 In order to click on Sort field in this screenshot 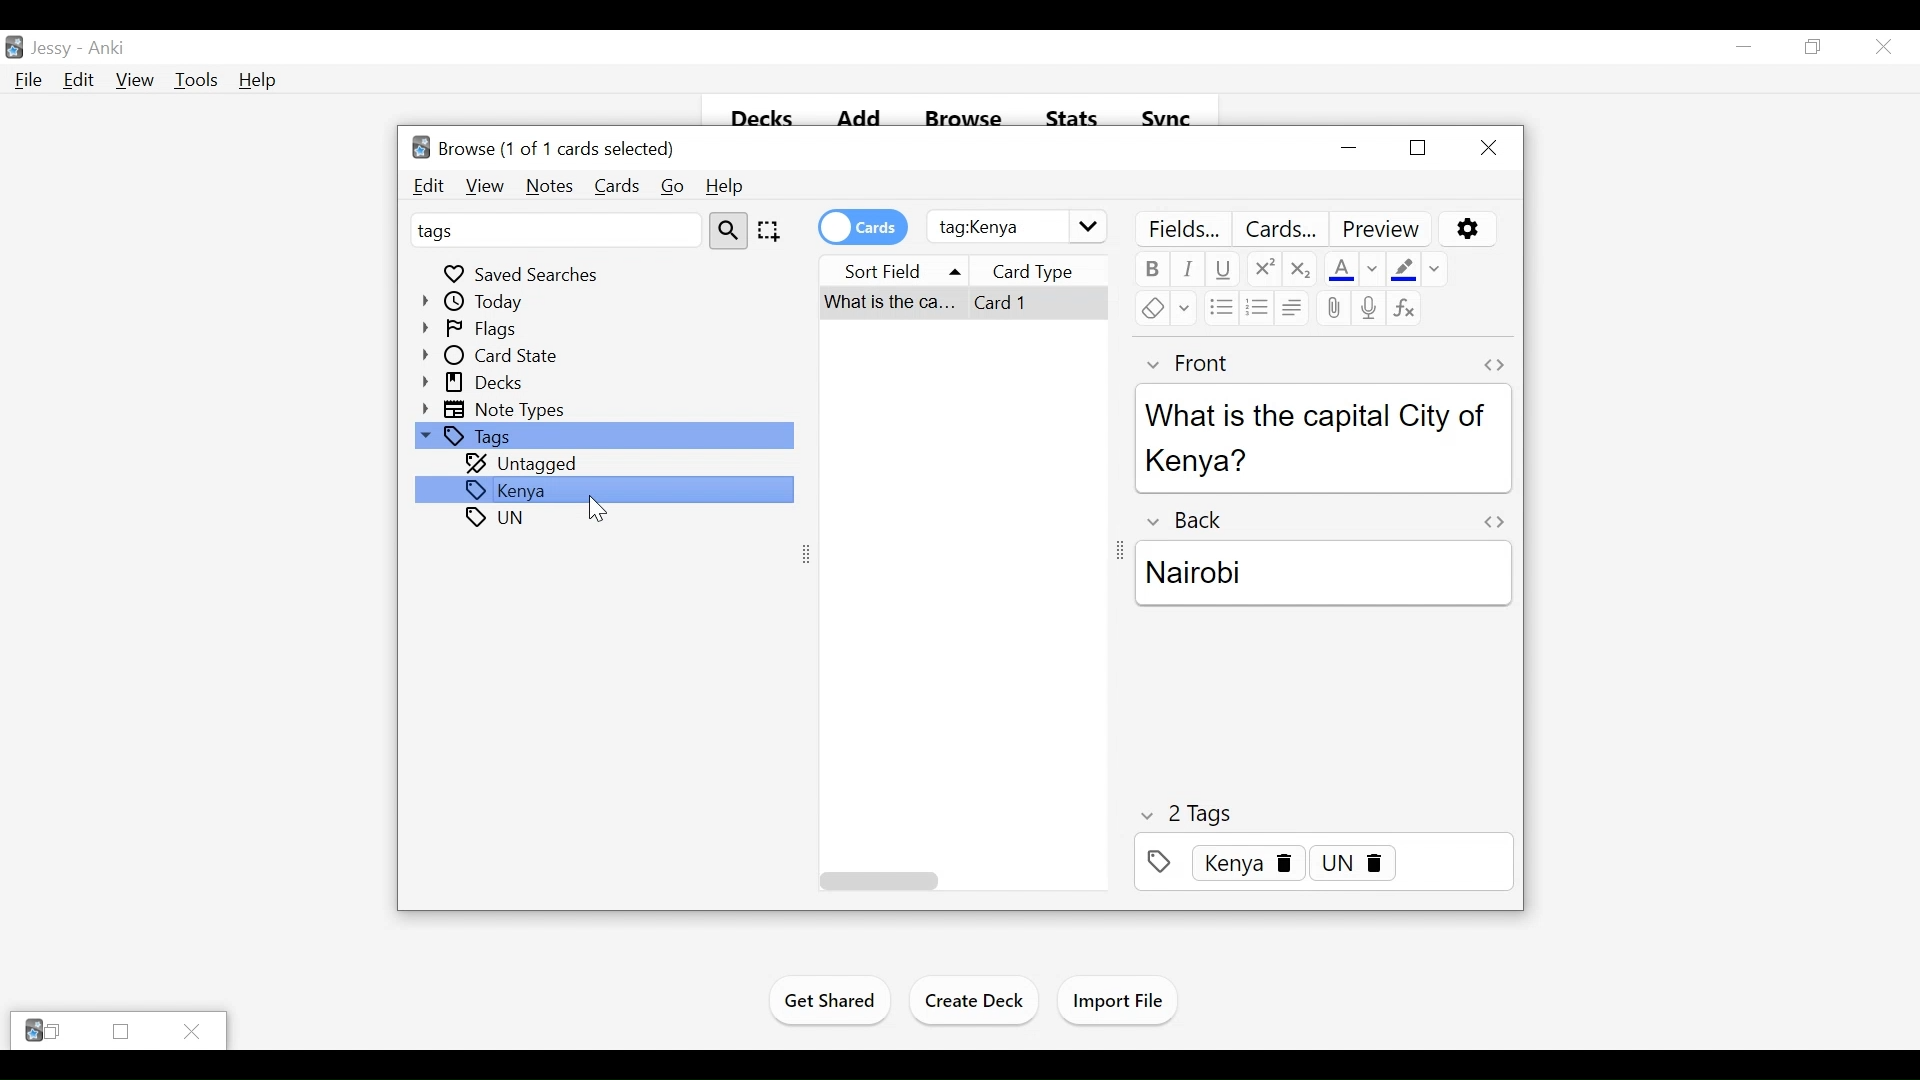, I will do `click(898, 268)`.